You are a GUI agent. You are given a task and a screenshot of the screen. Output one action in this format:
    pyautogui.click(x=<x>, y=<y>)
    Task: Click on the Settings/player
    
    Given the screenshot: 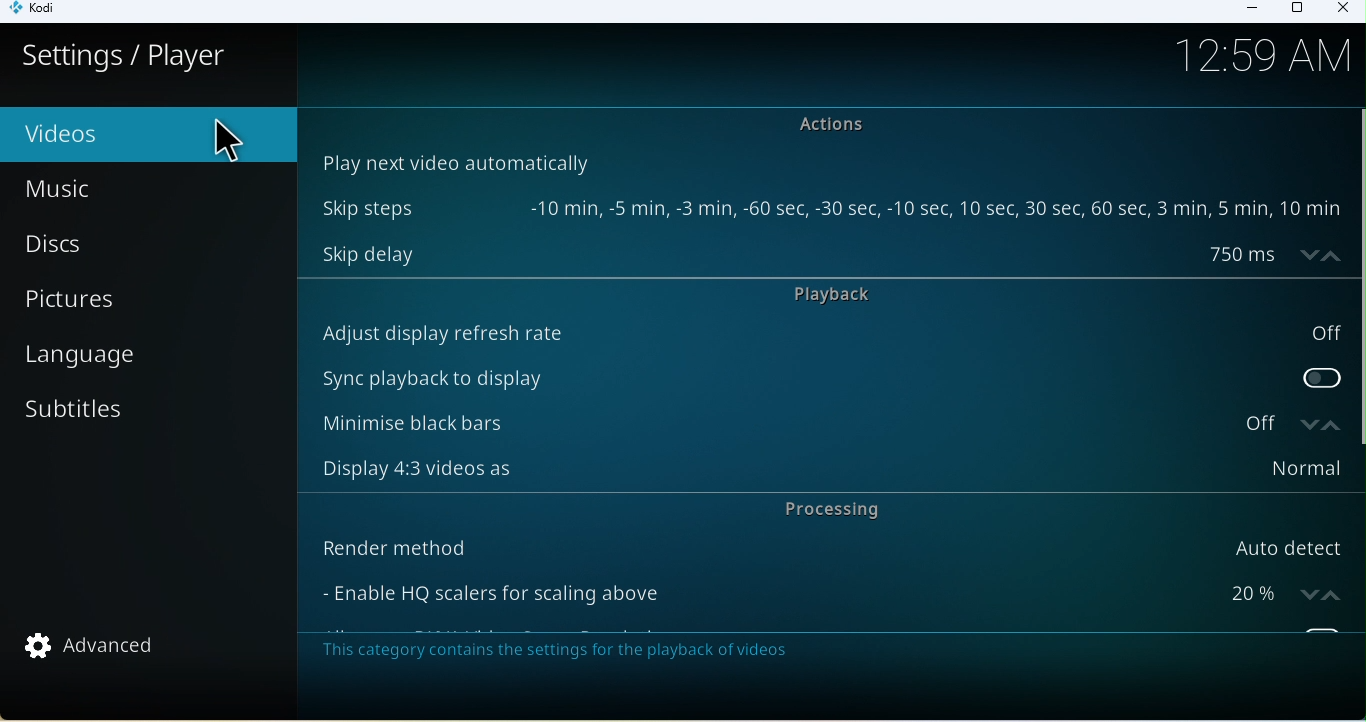 What is the action you would take?
    pyautogui.click(x=125, y=56)
    